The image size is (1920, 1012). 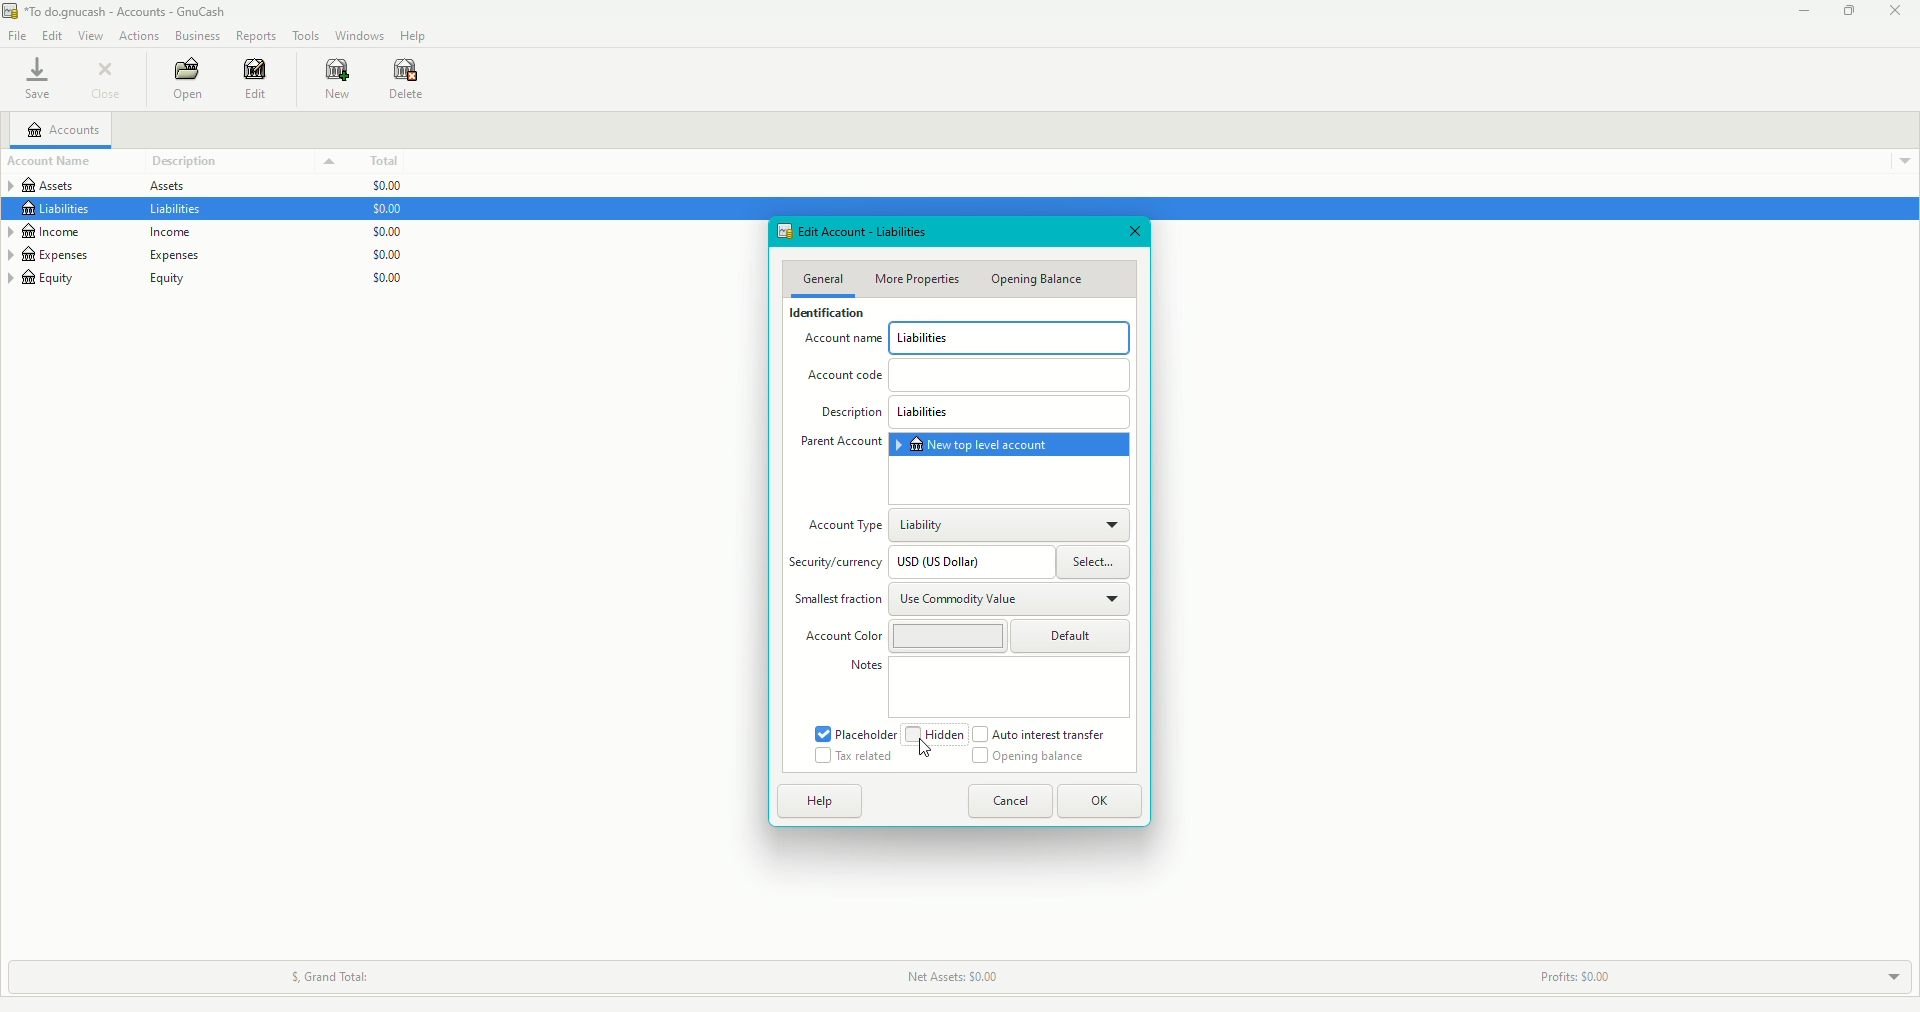 I want to click on Auto interest transfer, so click(x=1038, y=734).